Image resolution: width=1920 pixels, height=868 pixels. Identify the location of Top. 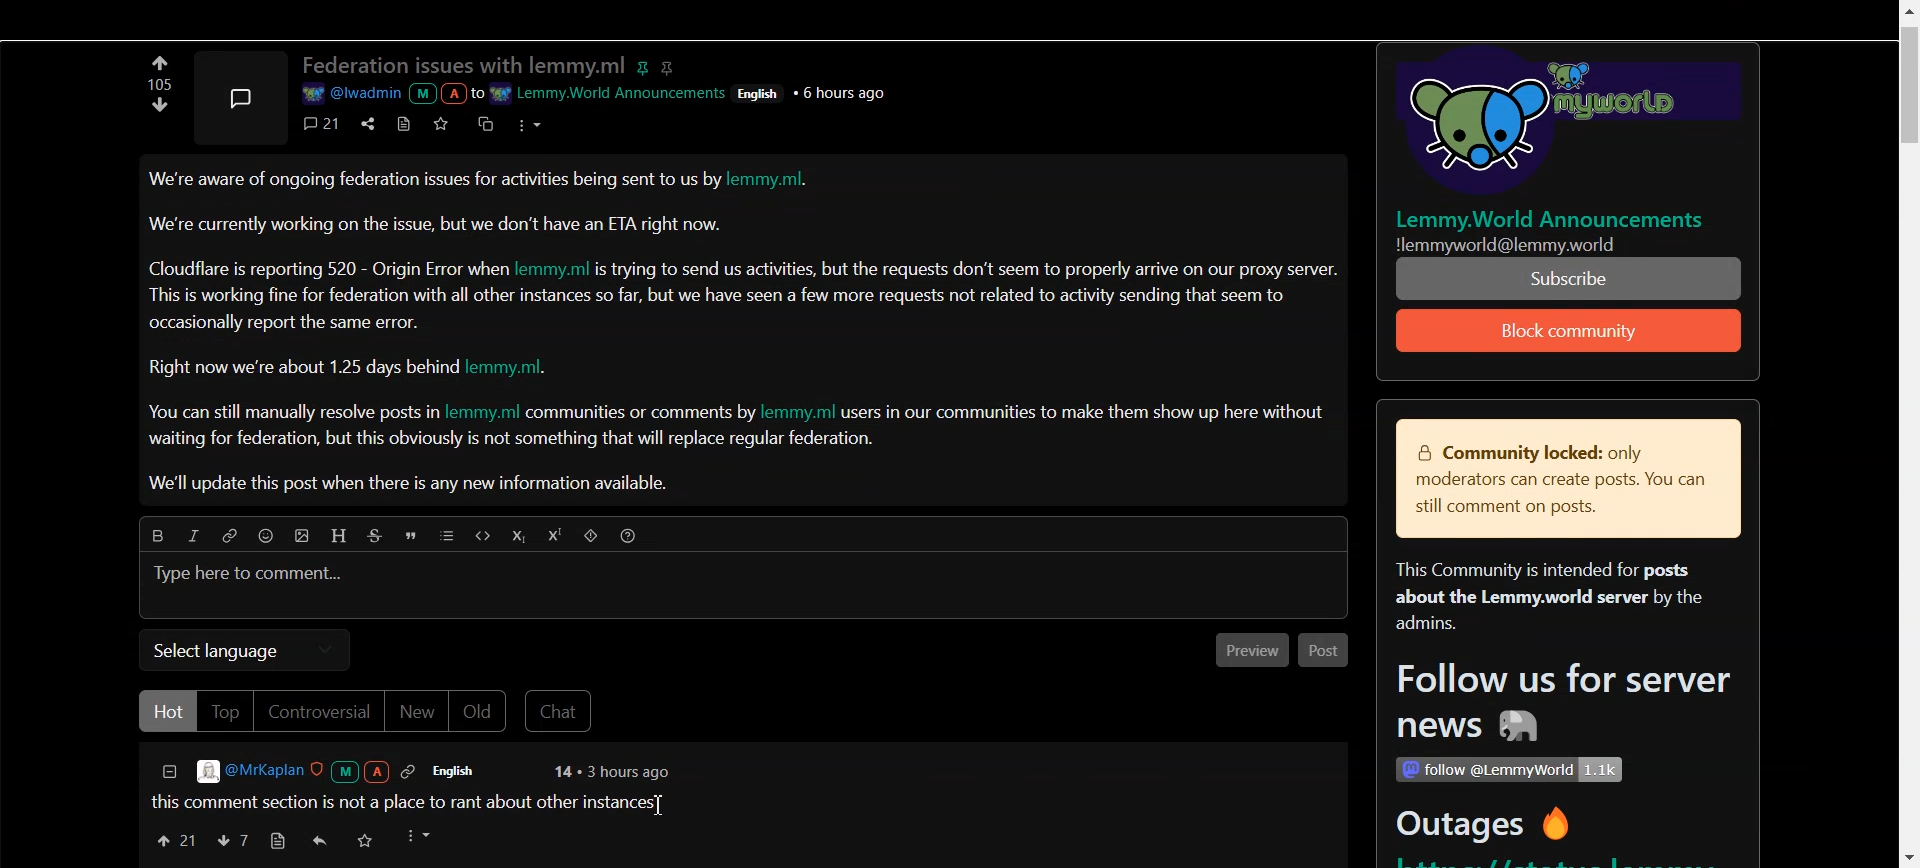
(224, 711).